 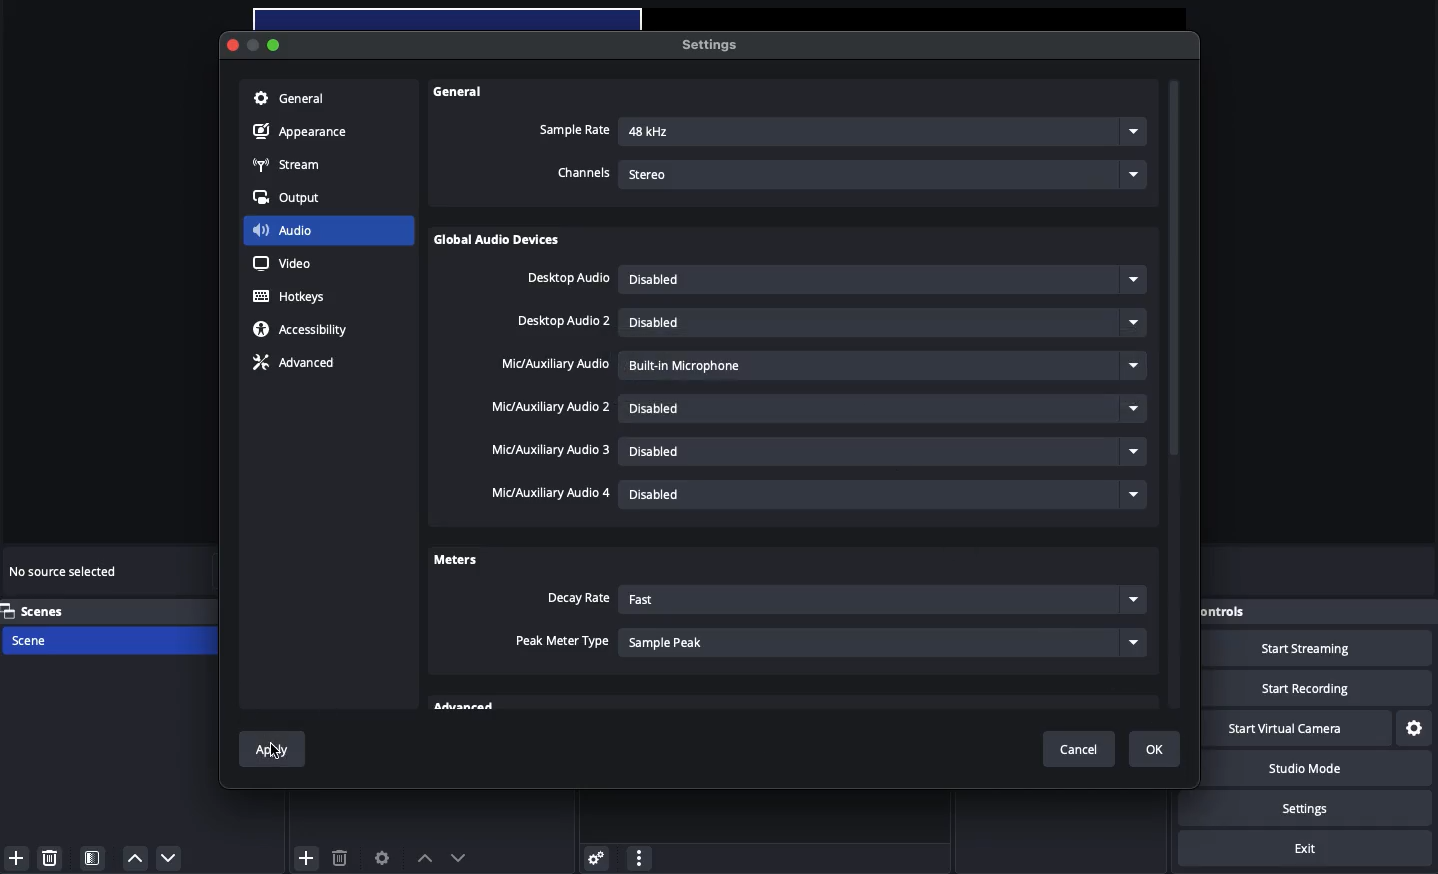 What do you see at coordinates (568, 279) in the screenshot?
I see `Desktop audio` at bounding box center [568, 279].